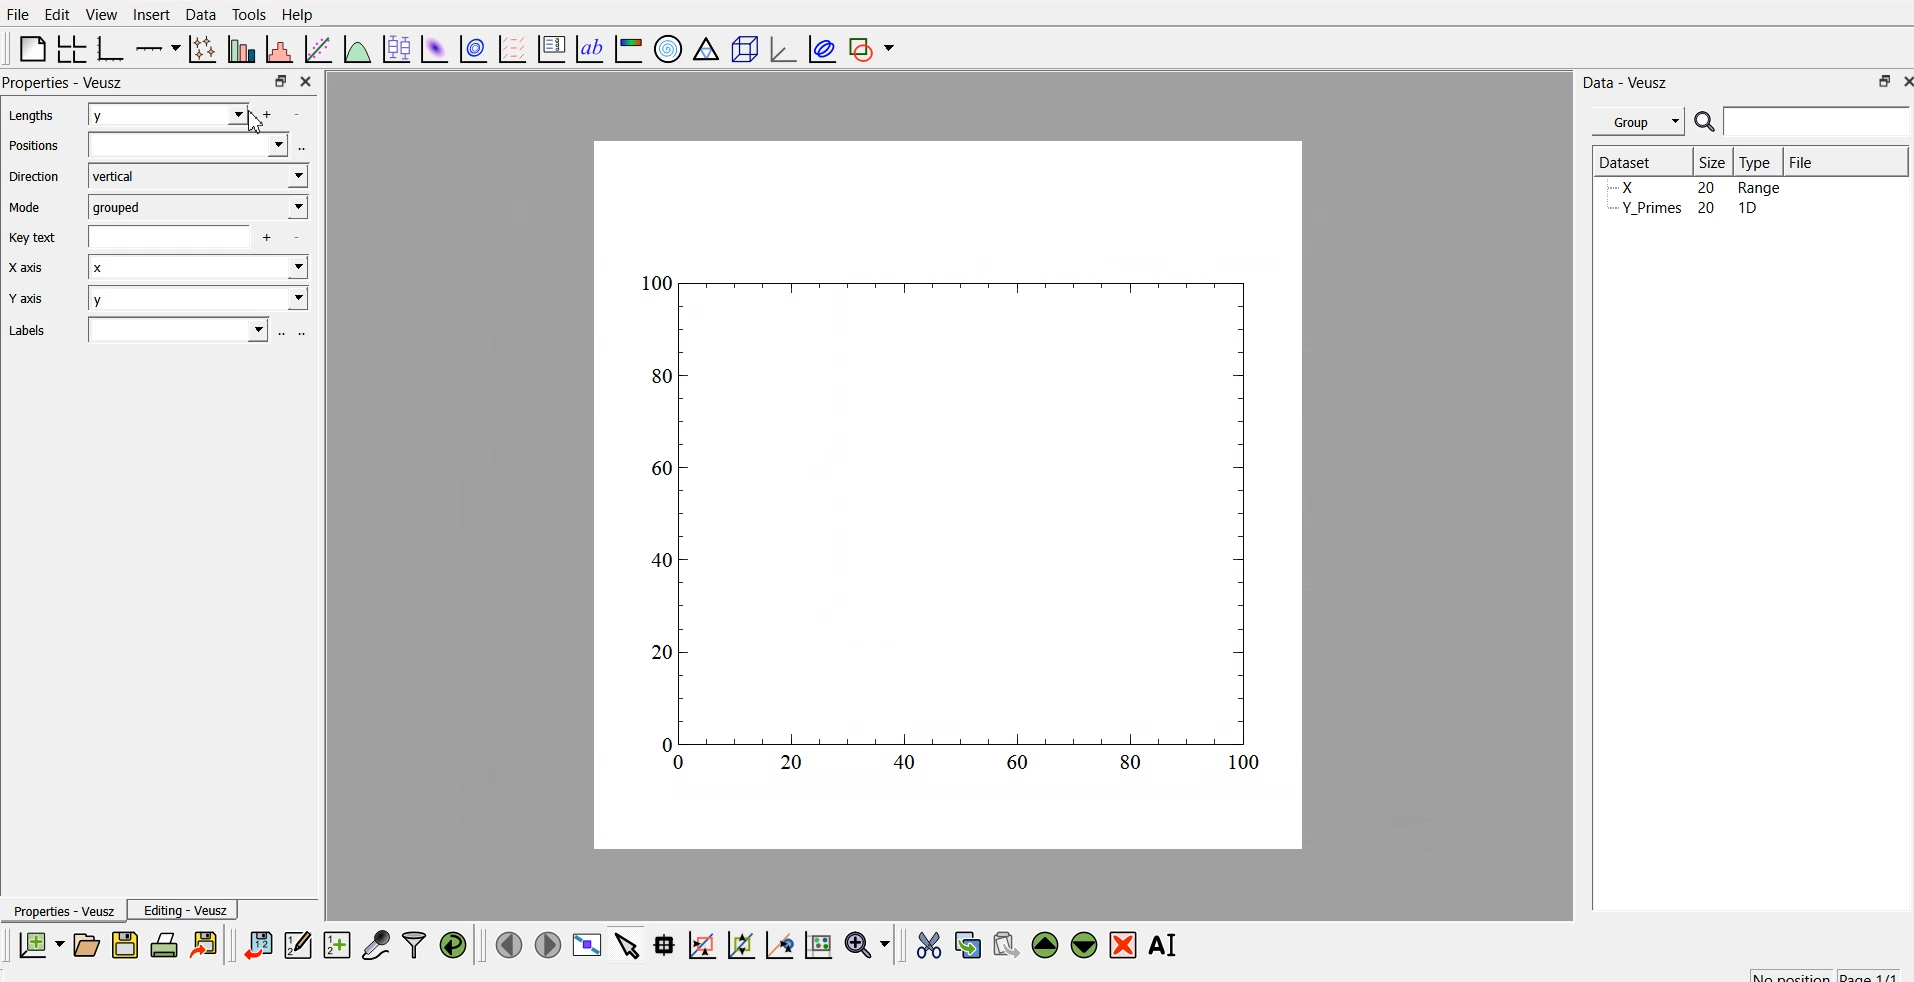 The image size is (1914, 982). Describe the element at coordinates (70, 46) in the screenshot. I see `arrange grid in graph` at that location.